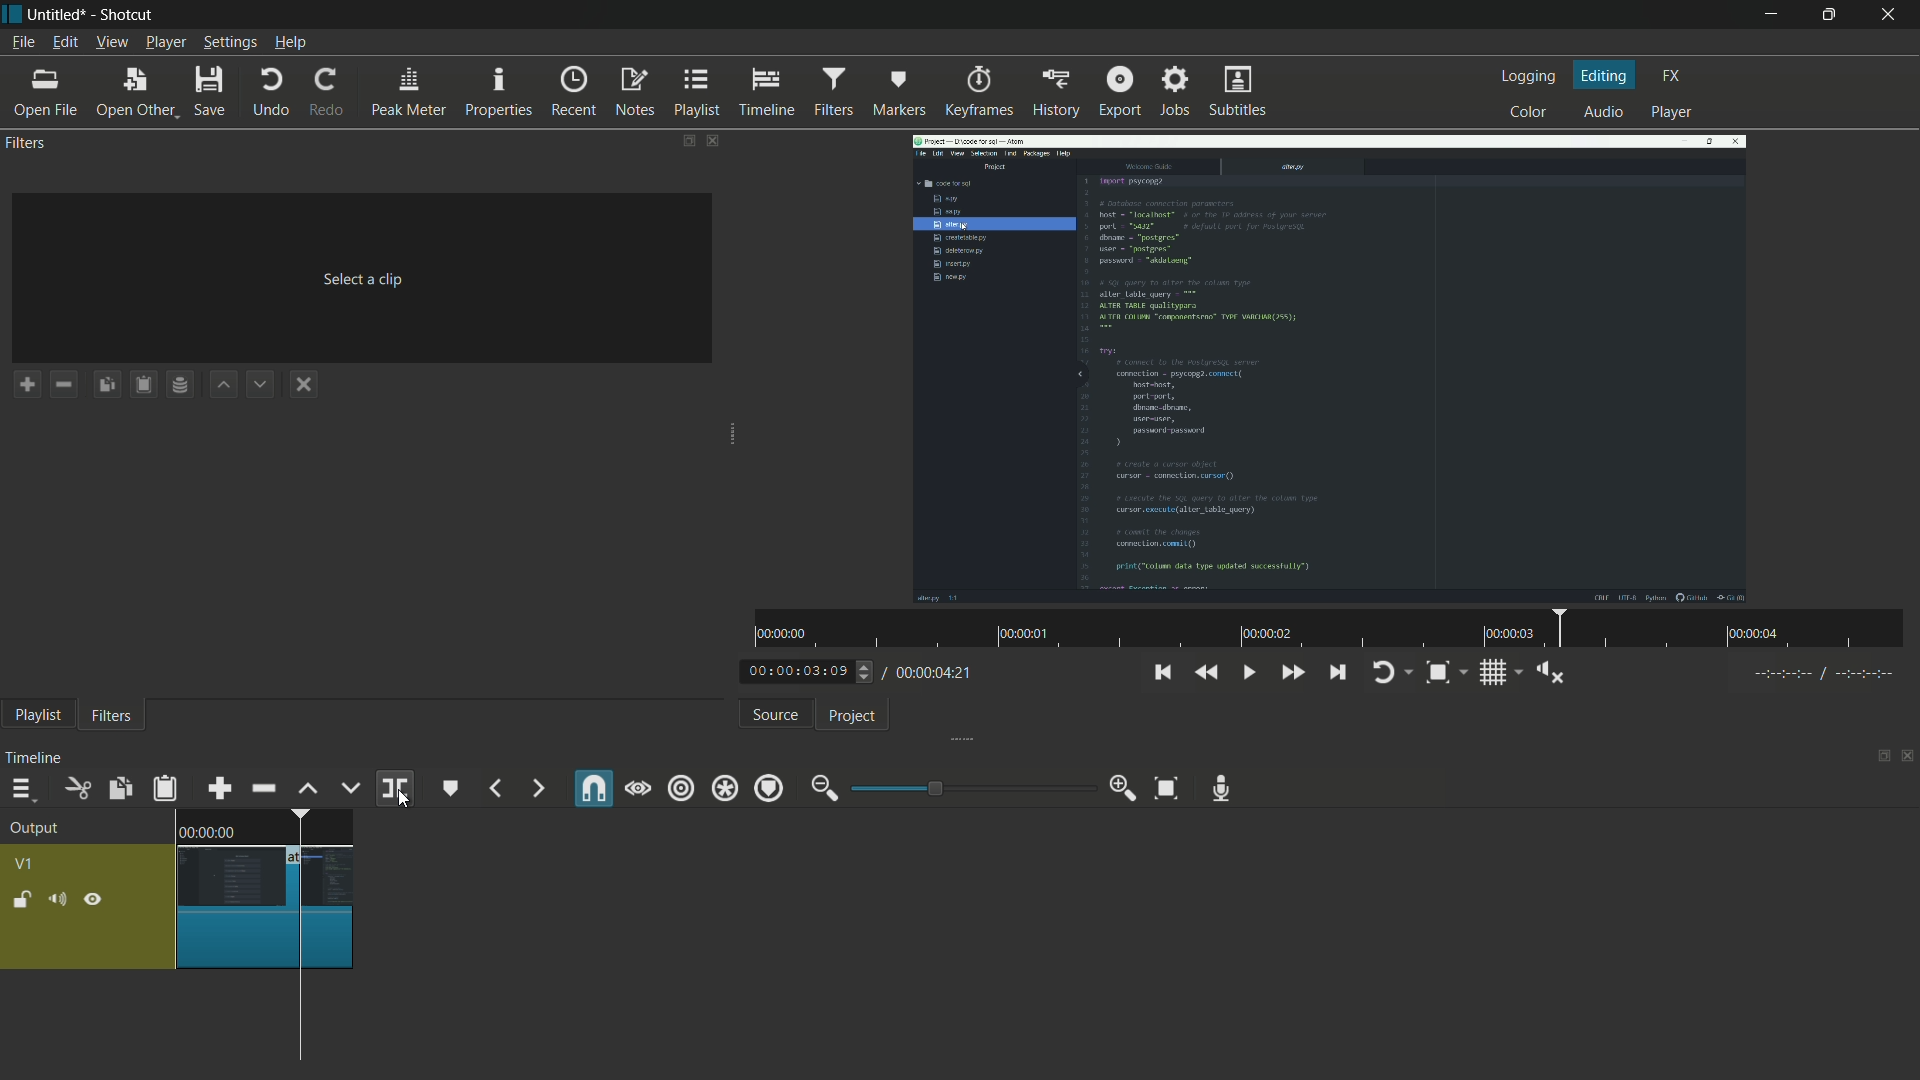 The image size is (1920, 1080). I want to click on app name, so click(127, 15).